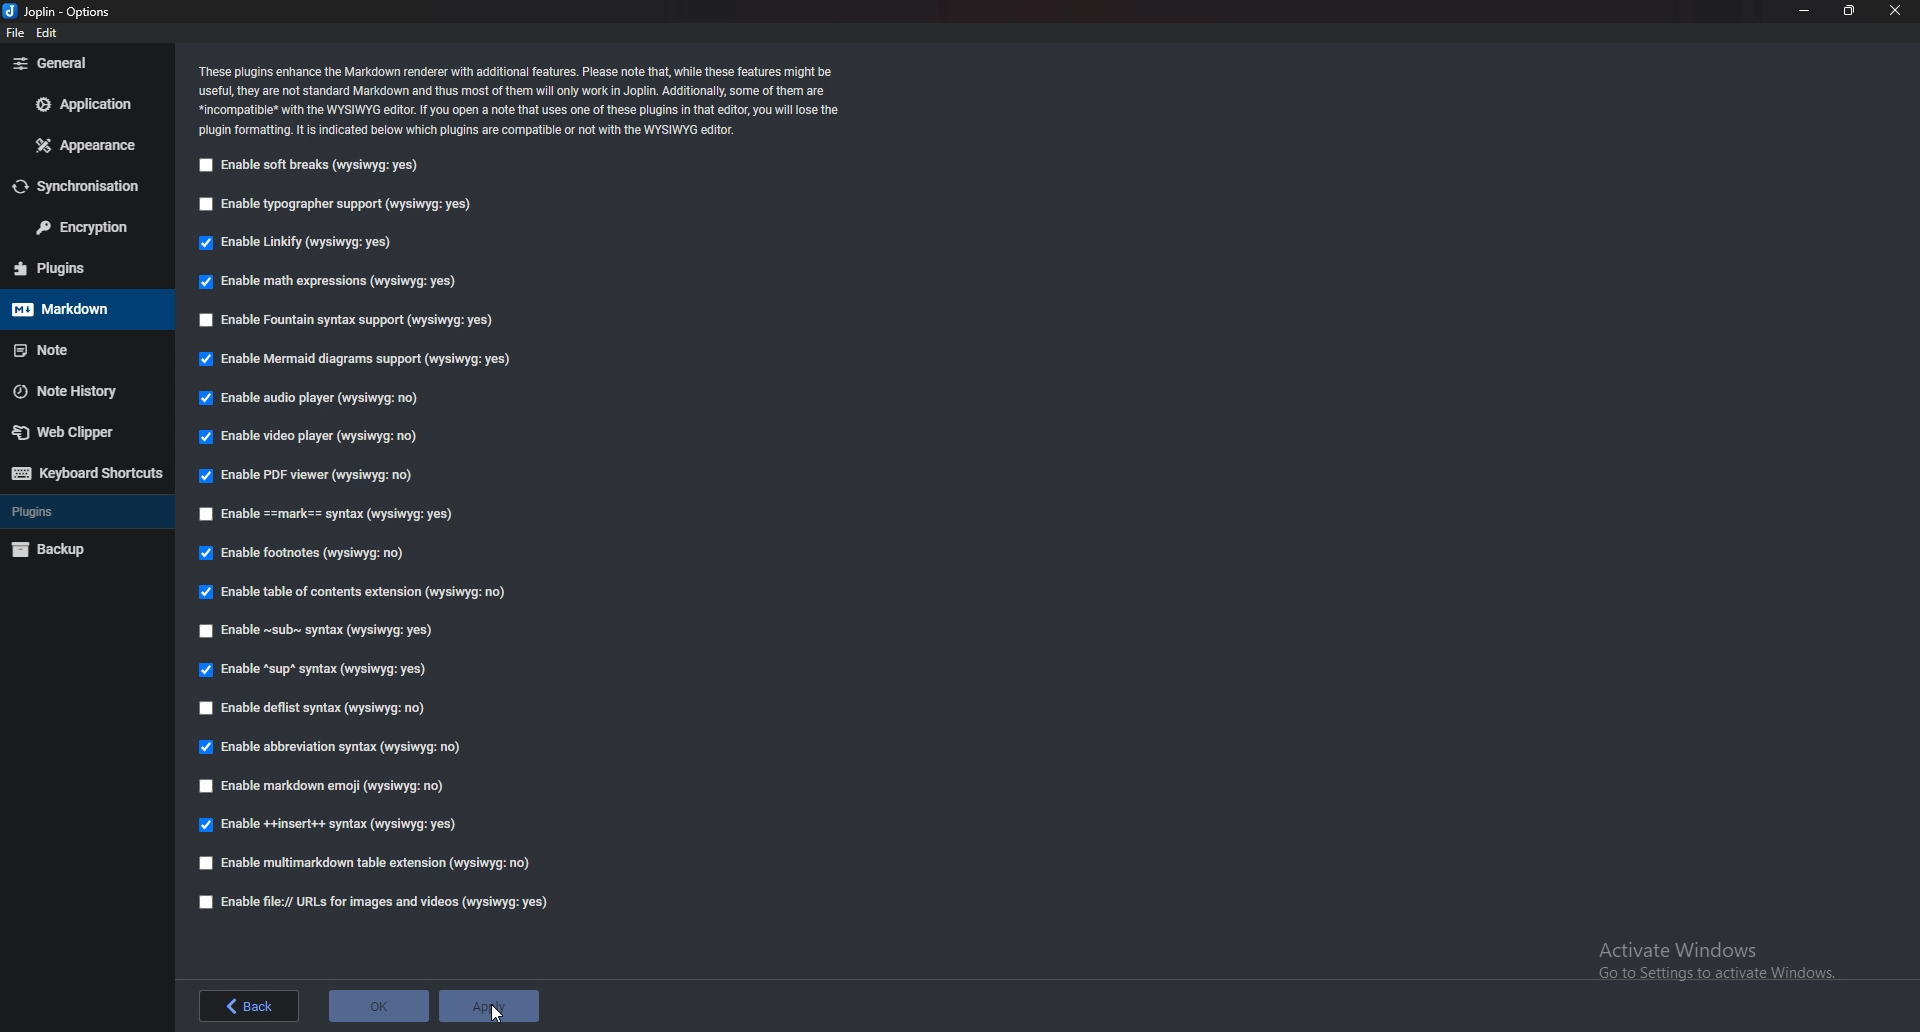  Describe the element at coordinates (1806, 10) in the screenshot. I see `minimize` at that location.